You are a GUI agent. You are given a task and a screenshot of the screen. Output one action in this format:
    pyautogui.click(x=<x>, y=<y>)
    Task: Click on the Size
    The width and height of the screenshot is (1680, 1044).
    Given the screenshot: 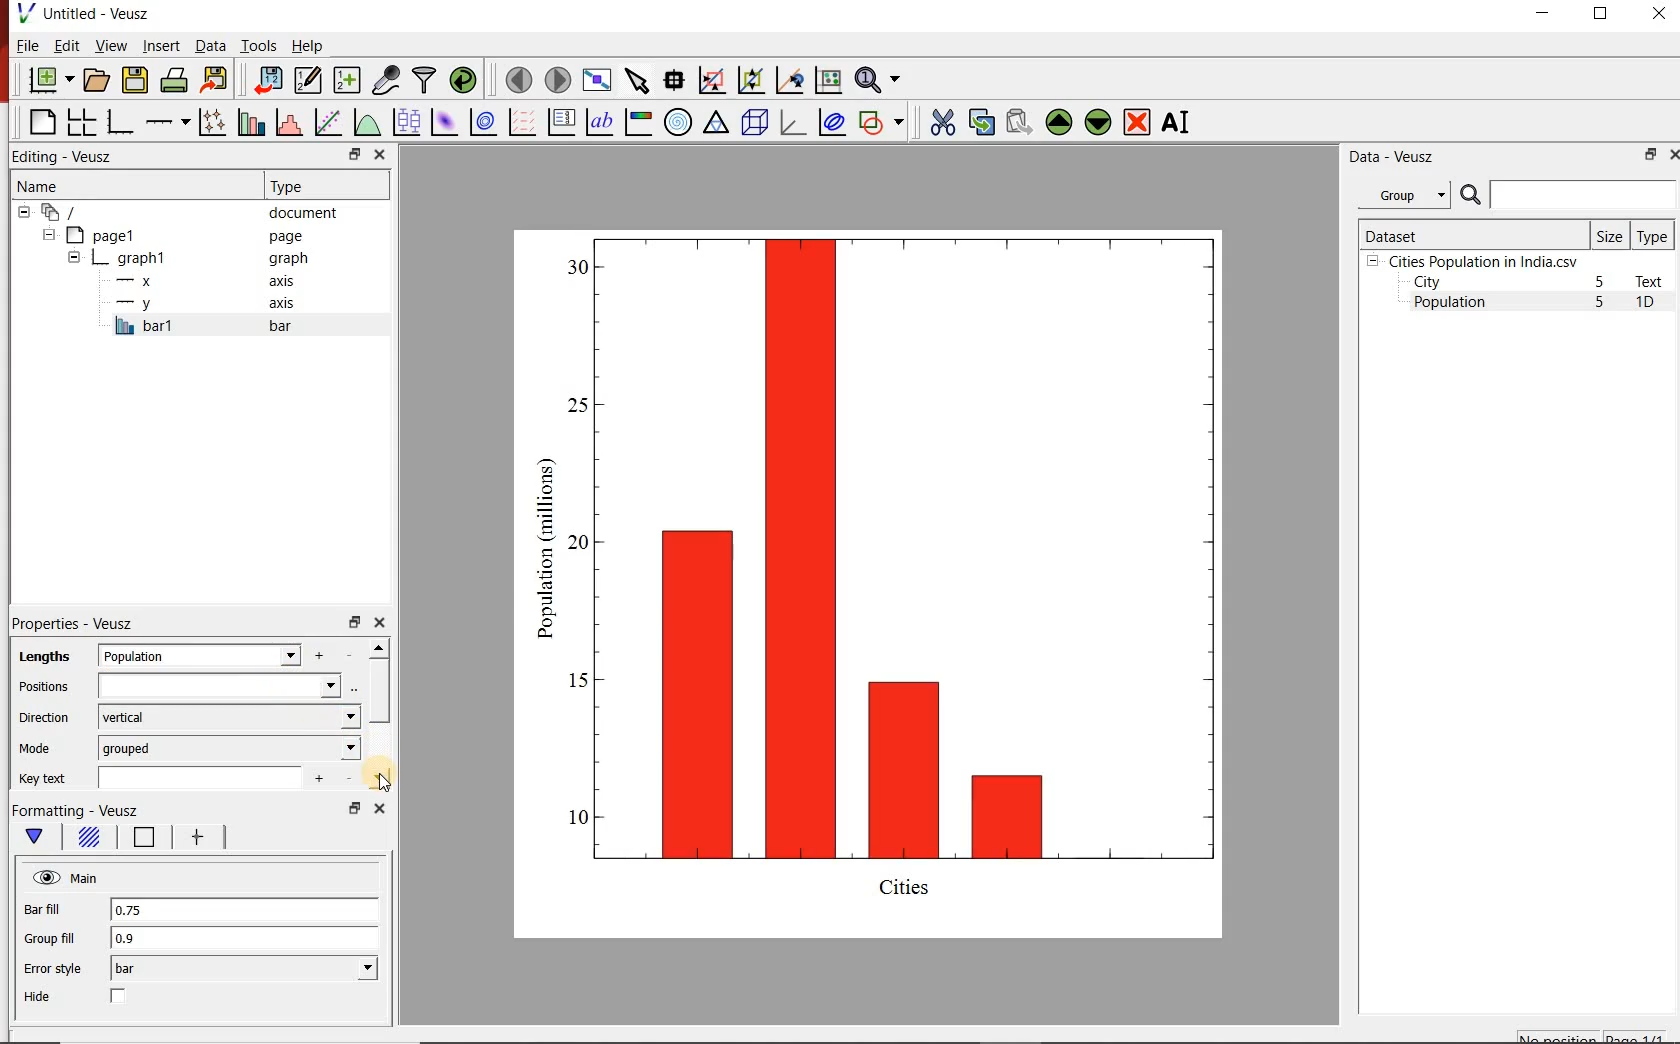 What is the action you would take?
    pyautogui.click(x=1610, y=235)
    